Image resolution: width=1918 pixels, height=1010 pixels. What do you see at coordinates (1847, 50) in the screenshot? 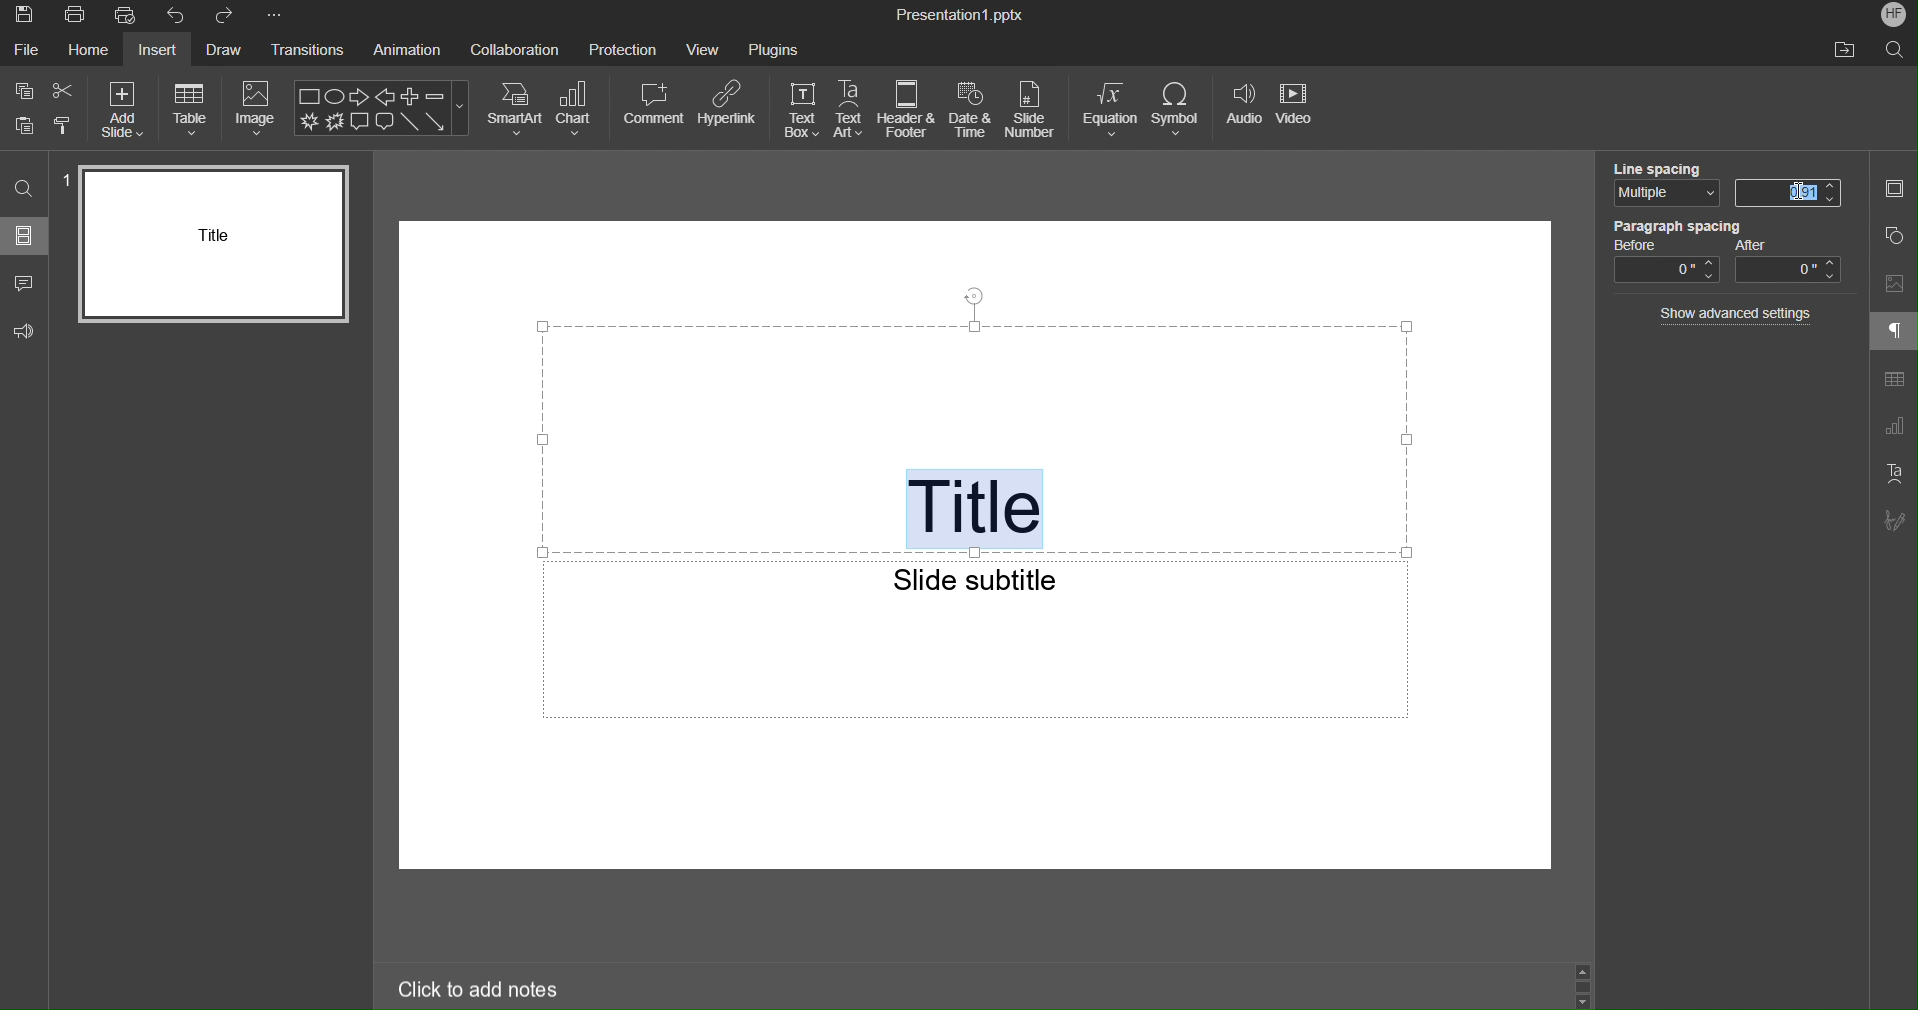
I see `Open file location` at bounding box center [1847, 50].